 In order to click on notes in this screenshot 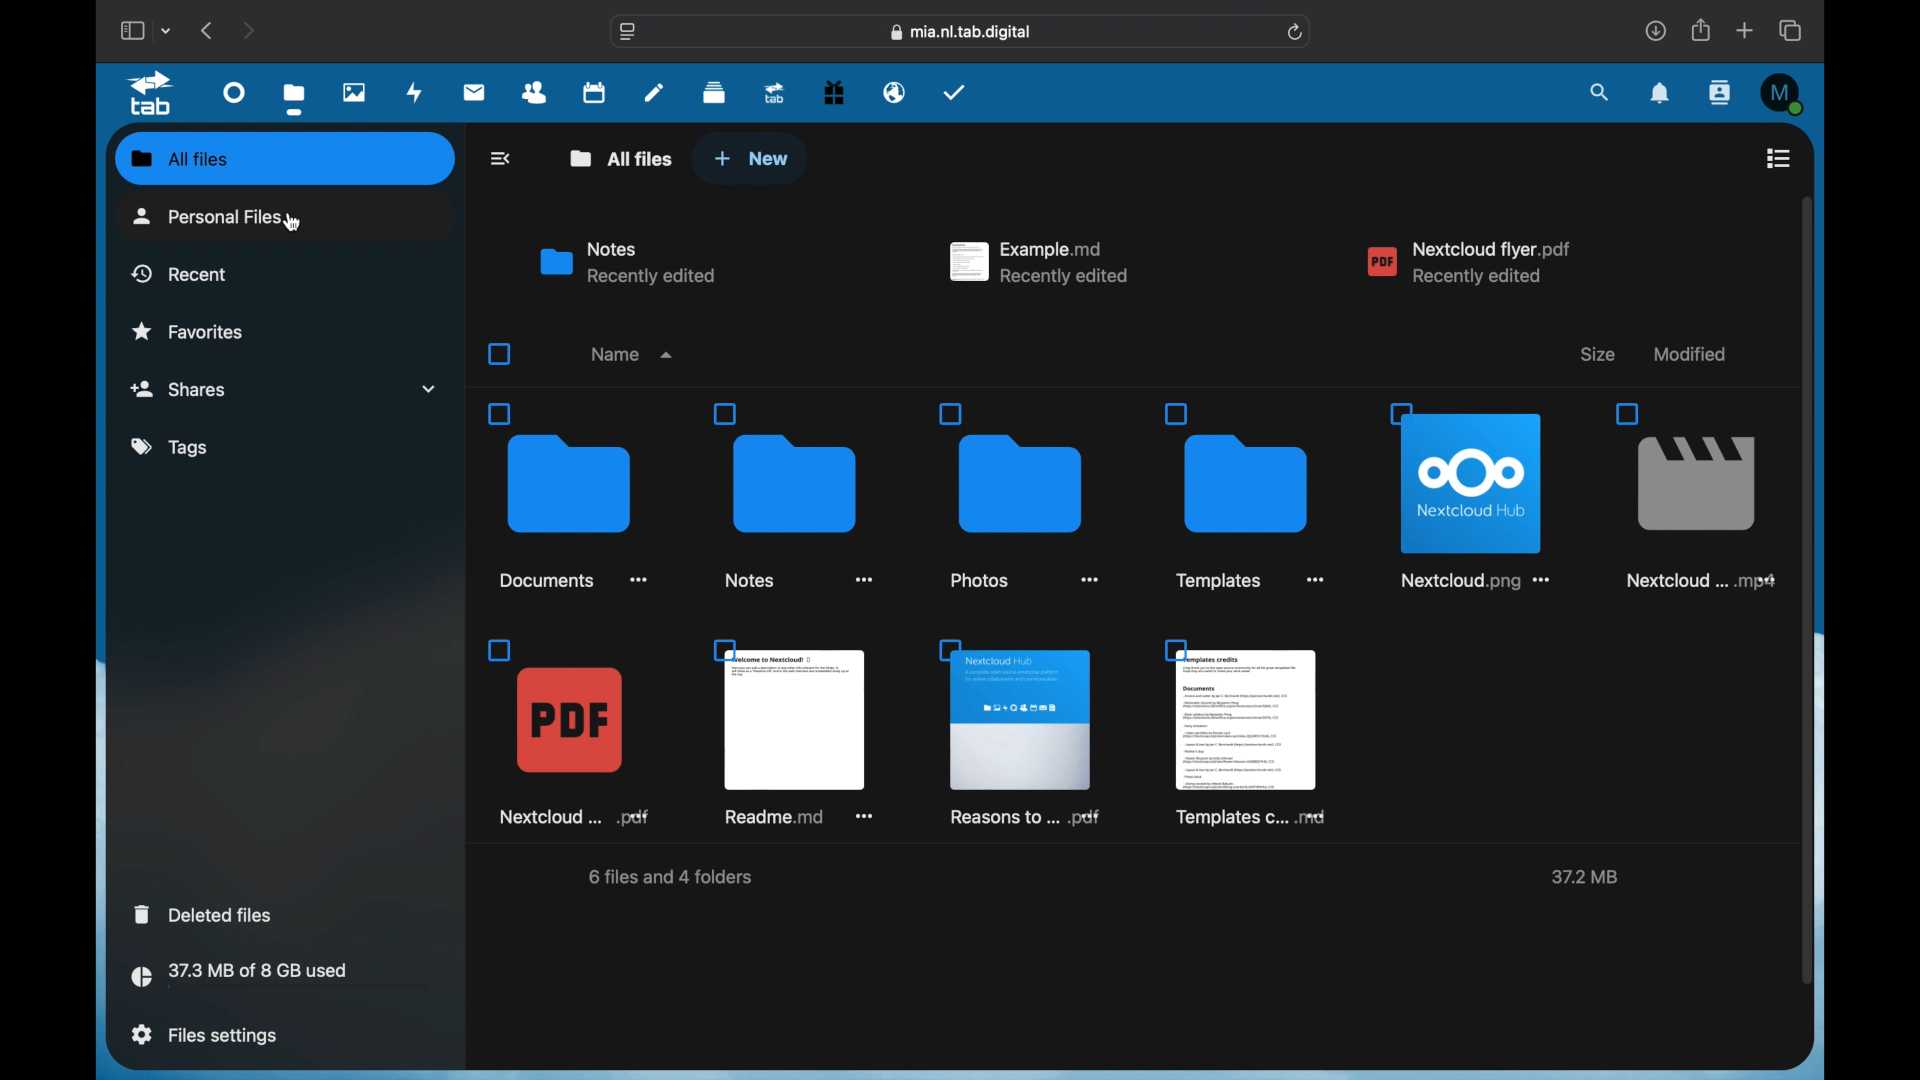, I will do `click(628, 263)`.